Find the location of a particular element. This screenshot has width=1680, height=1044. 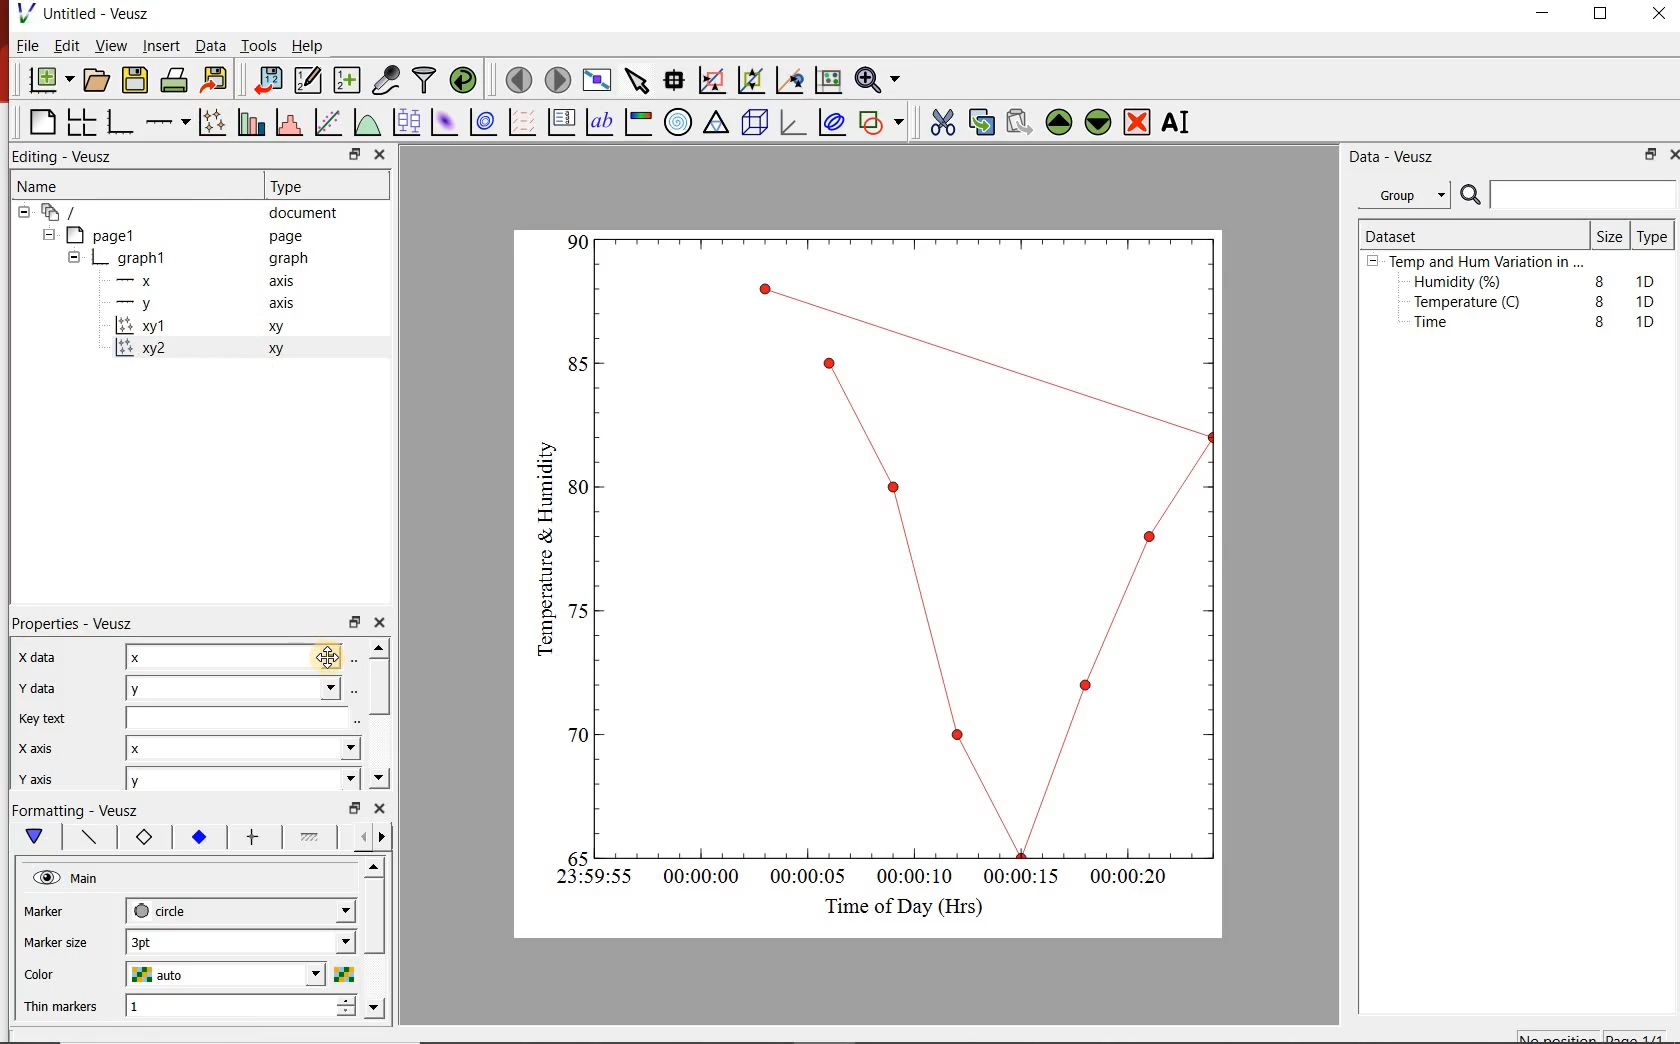

visible (click to hide, set Hide to true) is located at coordinates (44, 879).